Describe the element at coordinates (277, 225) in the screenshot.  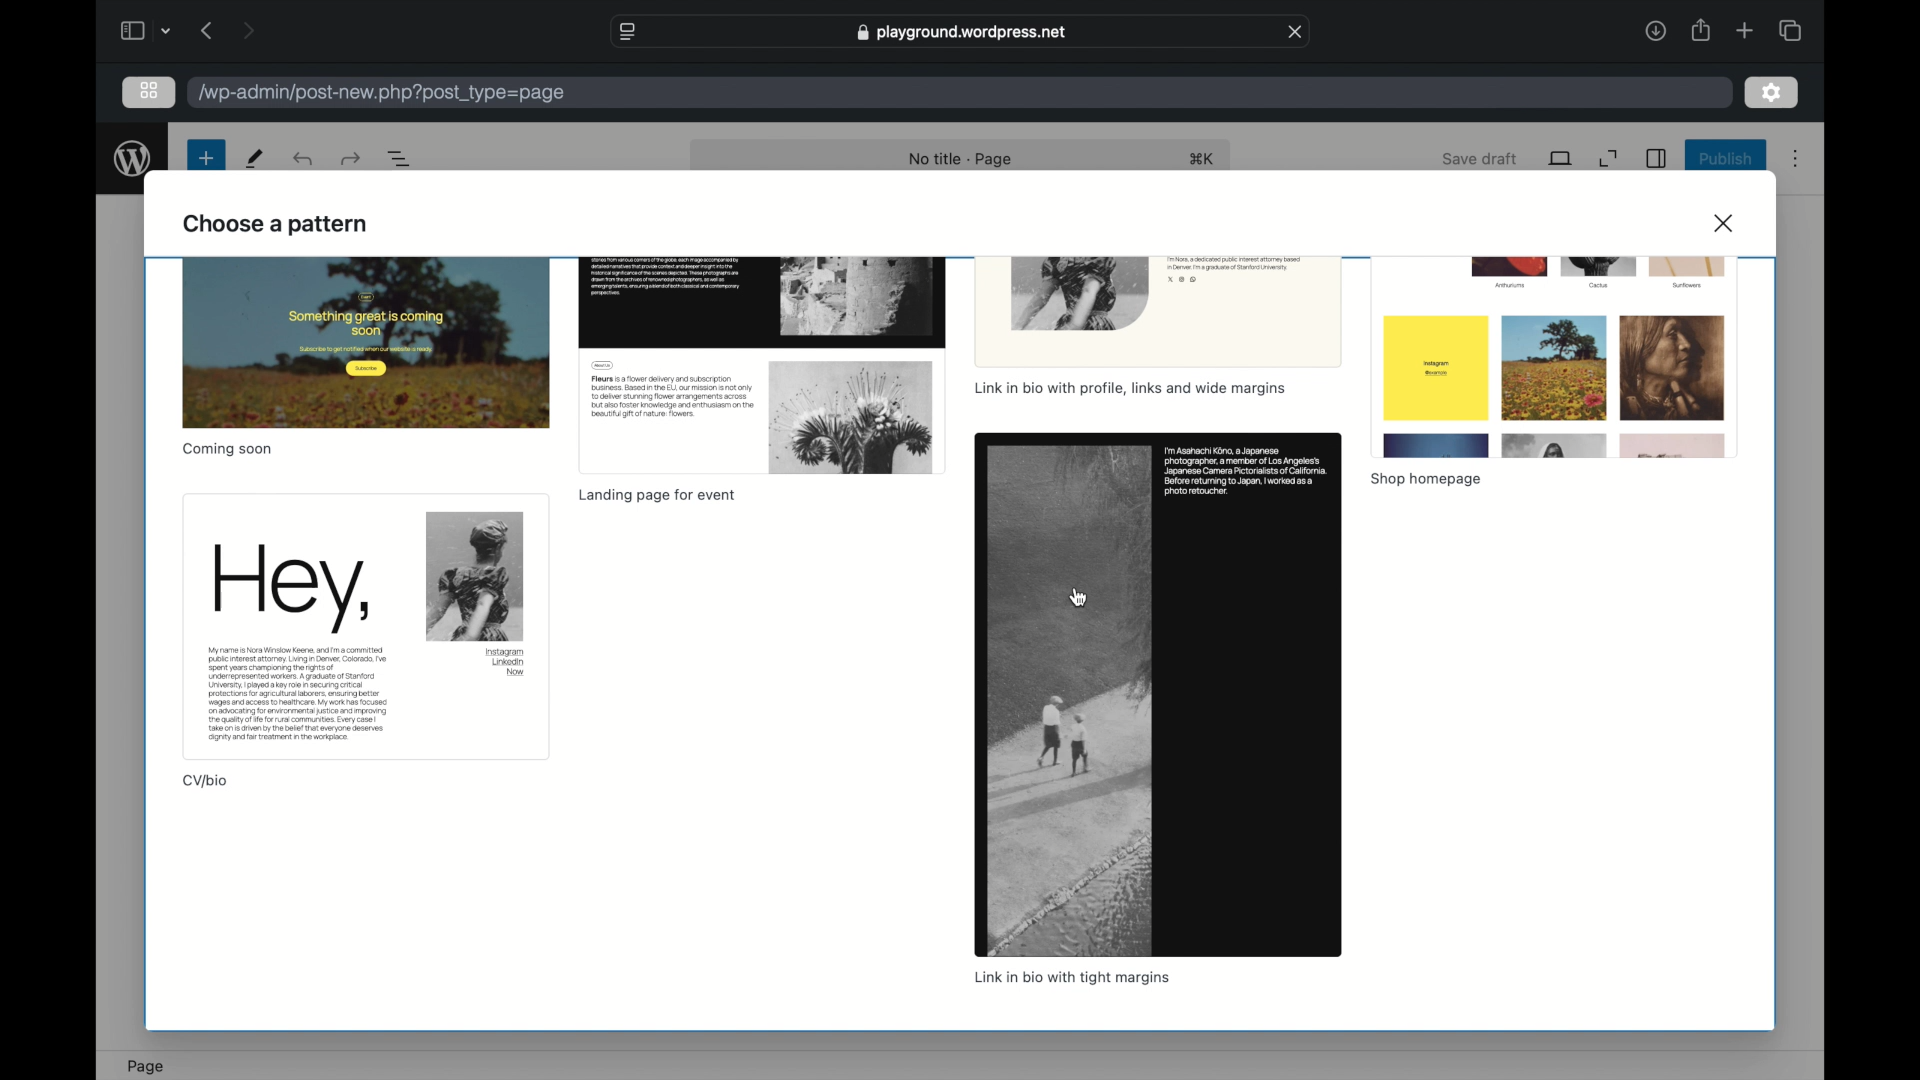
I see `choose a pattern` at that location.